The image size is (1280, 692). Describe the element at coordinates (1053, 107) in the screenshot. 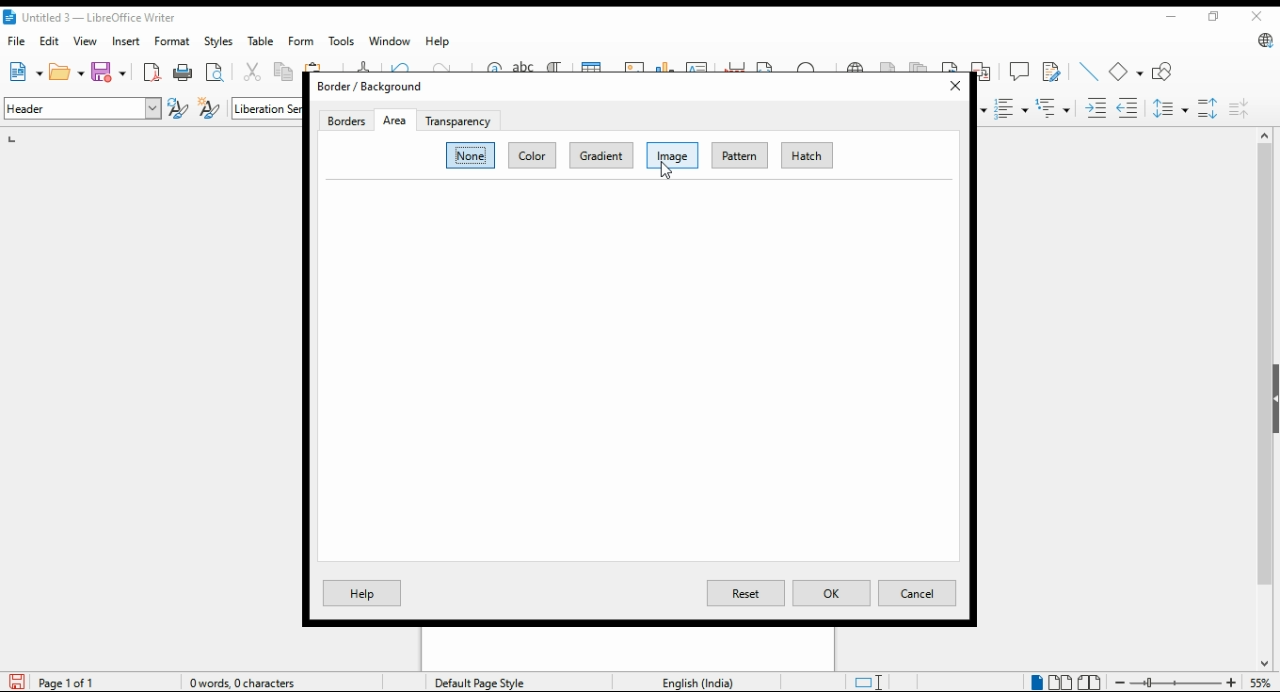

I see `select outline format` at that location.